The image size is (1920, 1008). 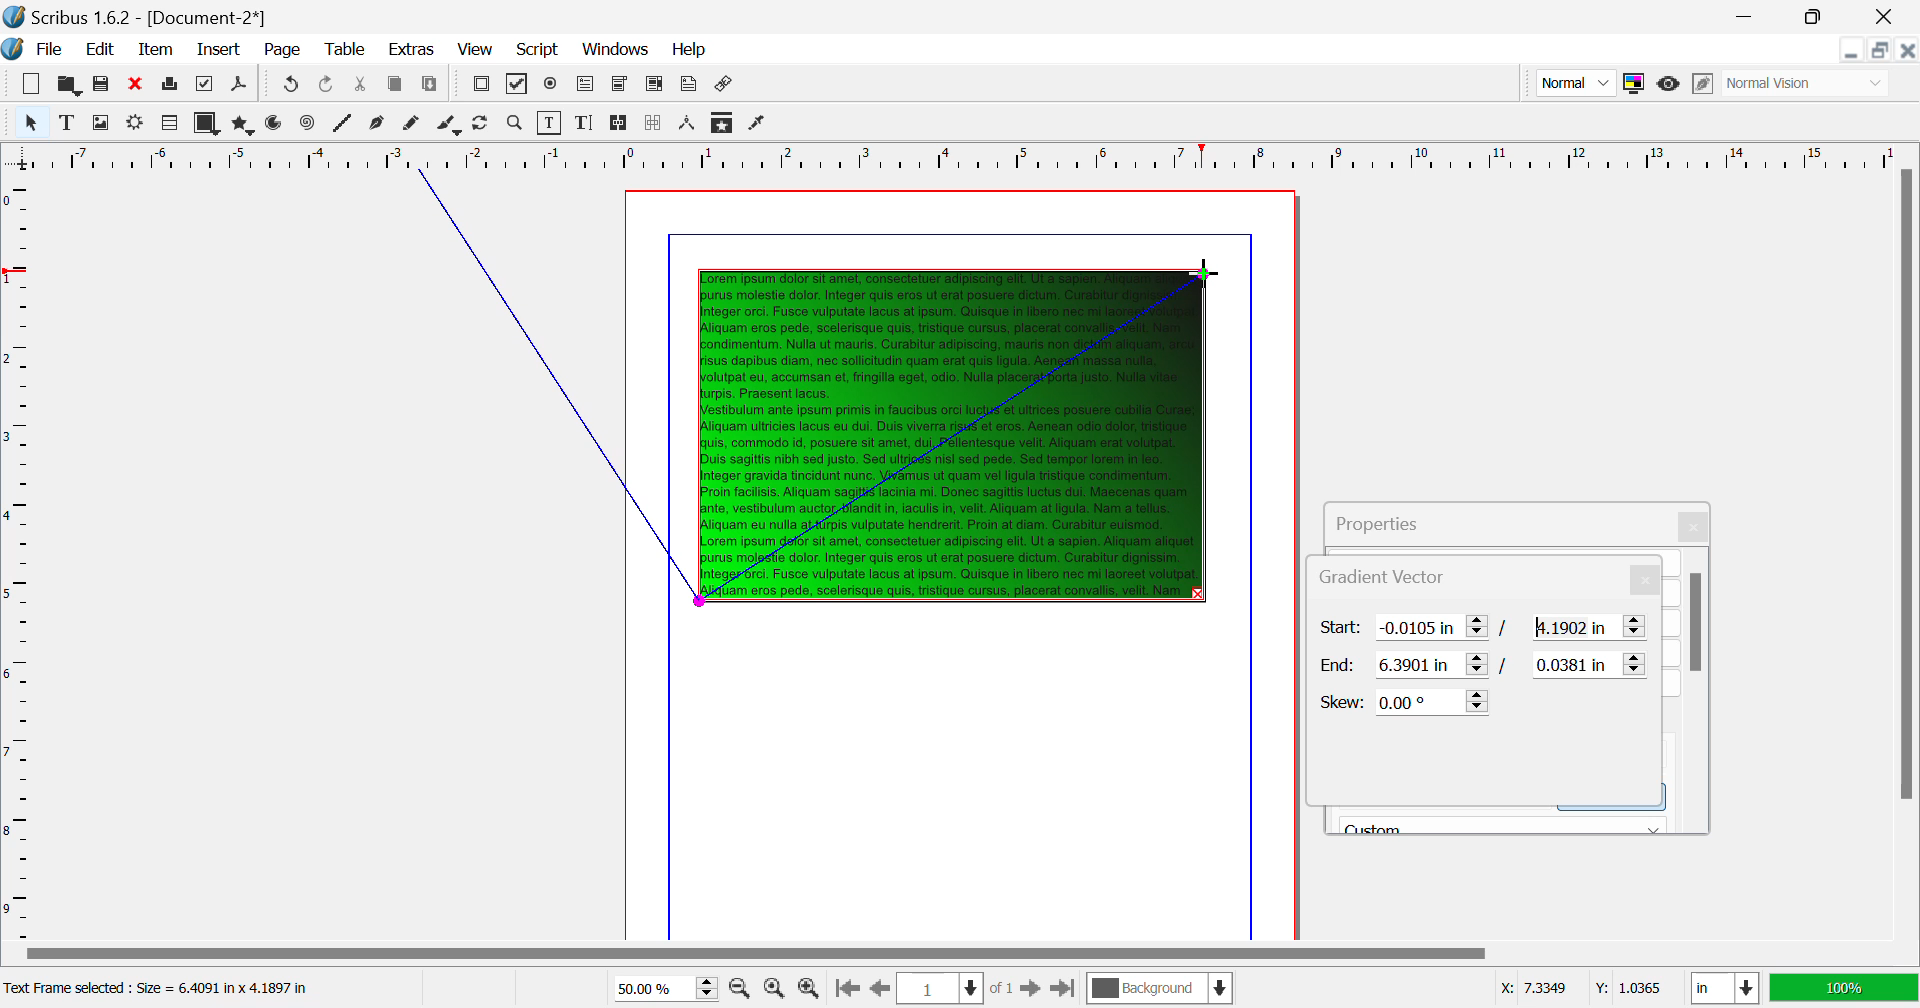 What do you see at coordinates (655, 123) in the screenshot?
I see `Delink Frames` at bounding box center [655, 123].